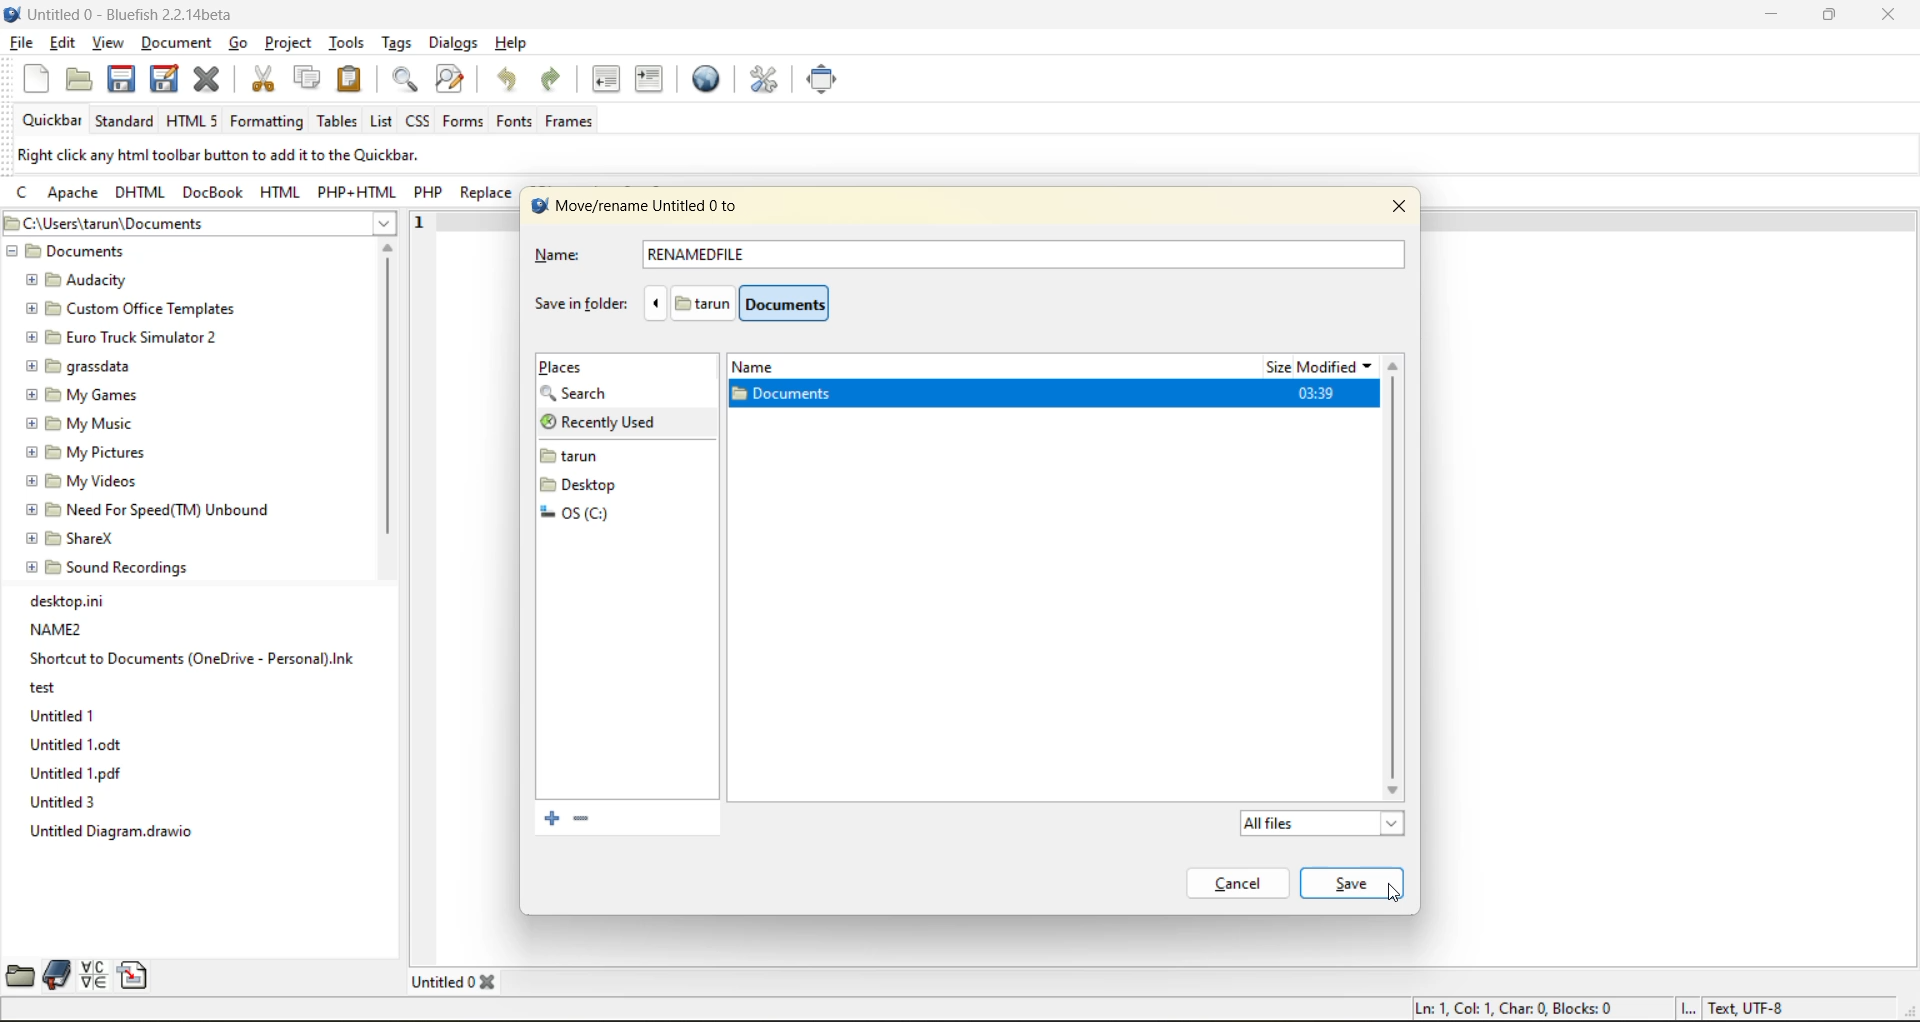 This screenshot has width=1920, height=1022. What do you see at coordinates (361, 194) in the screenshot?
I see `php html` at bounding box center [361, 194].